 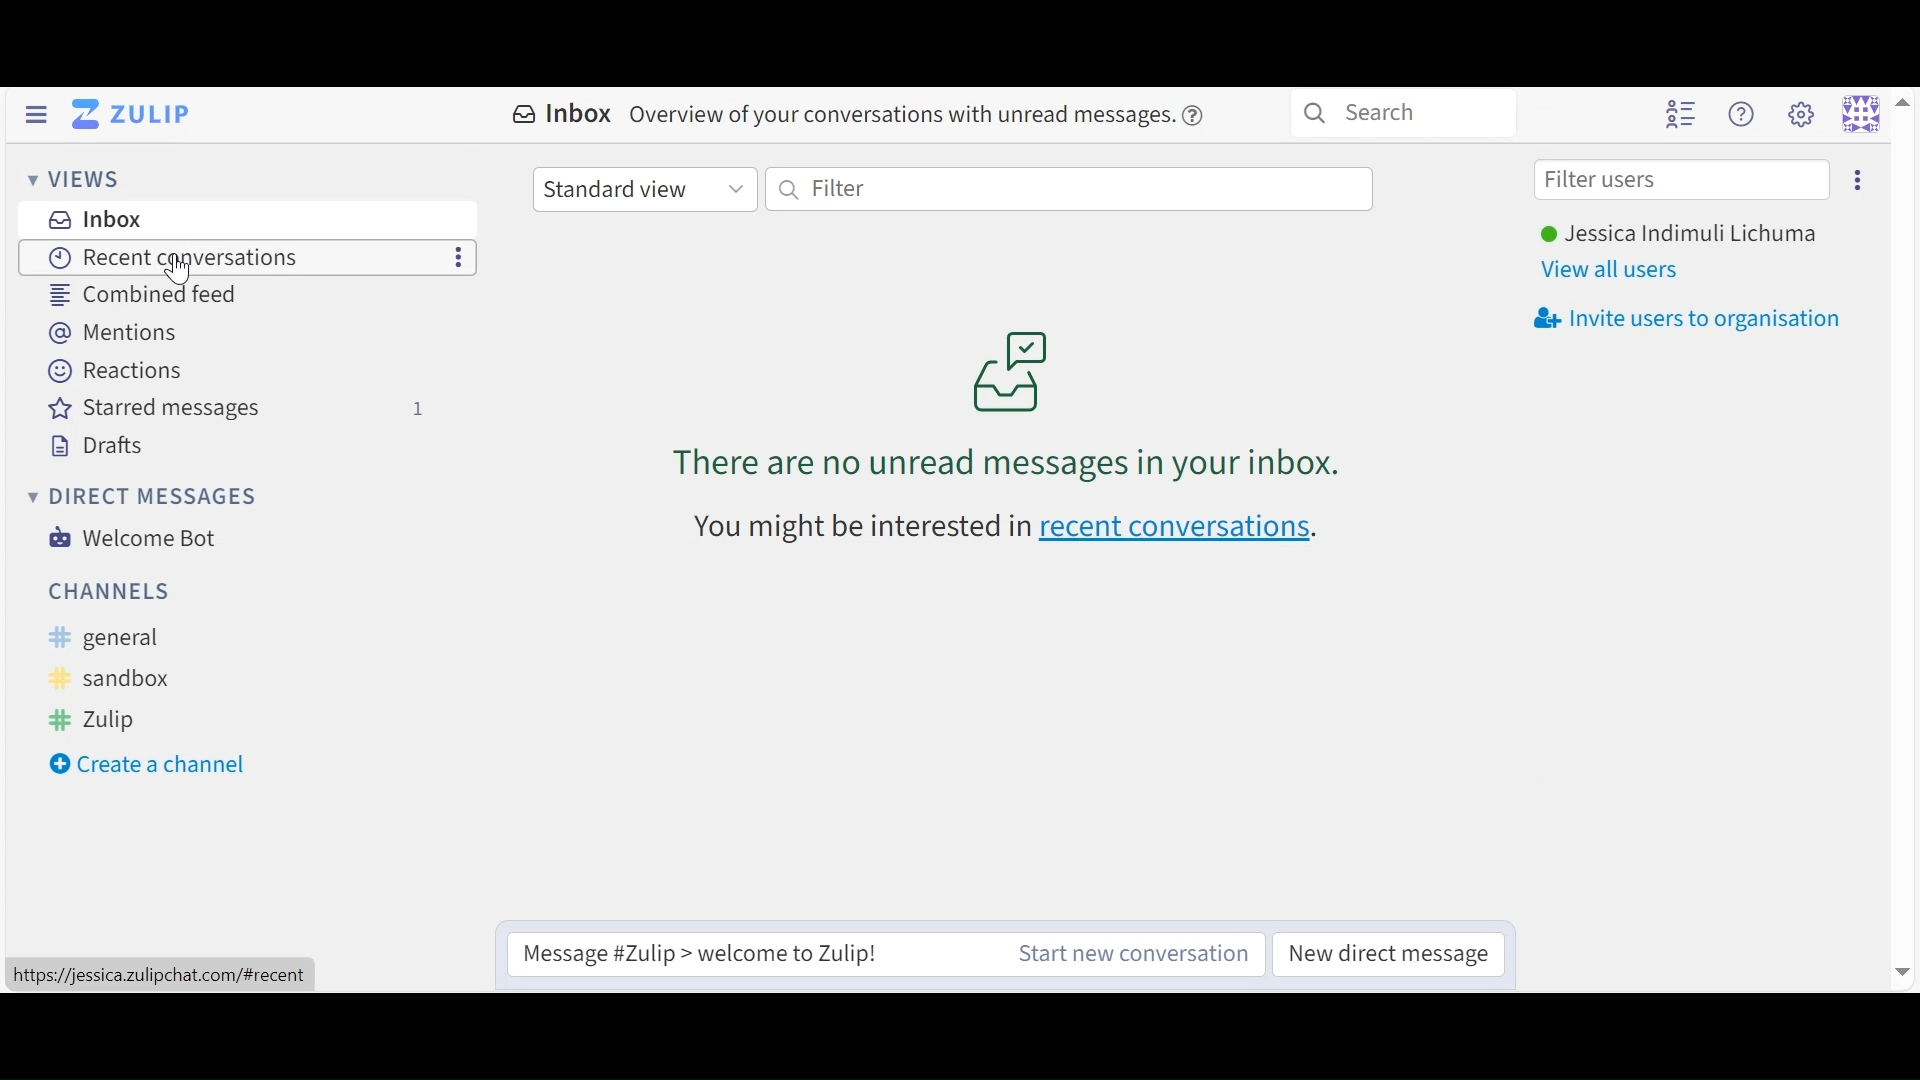 What do you see at coordinates (233, 408) in the screenshot?
I see `Stared Messages` at bounding box center [233, 408].